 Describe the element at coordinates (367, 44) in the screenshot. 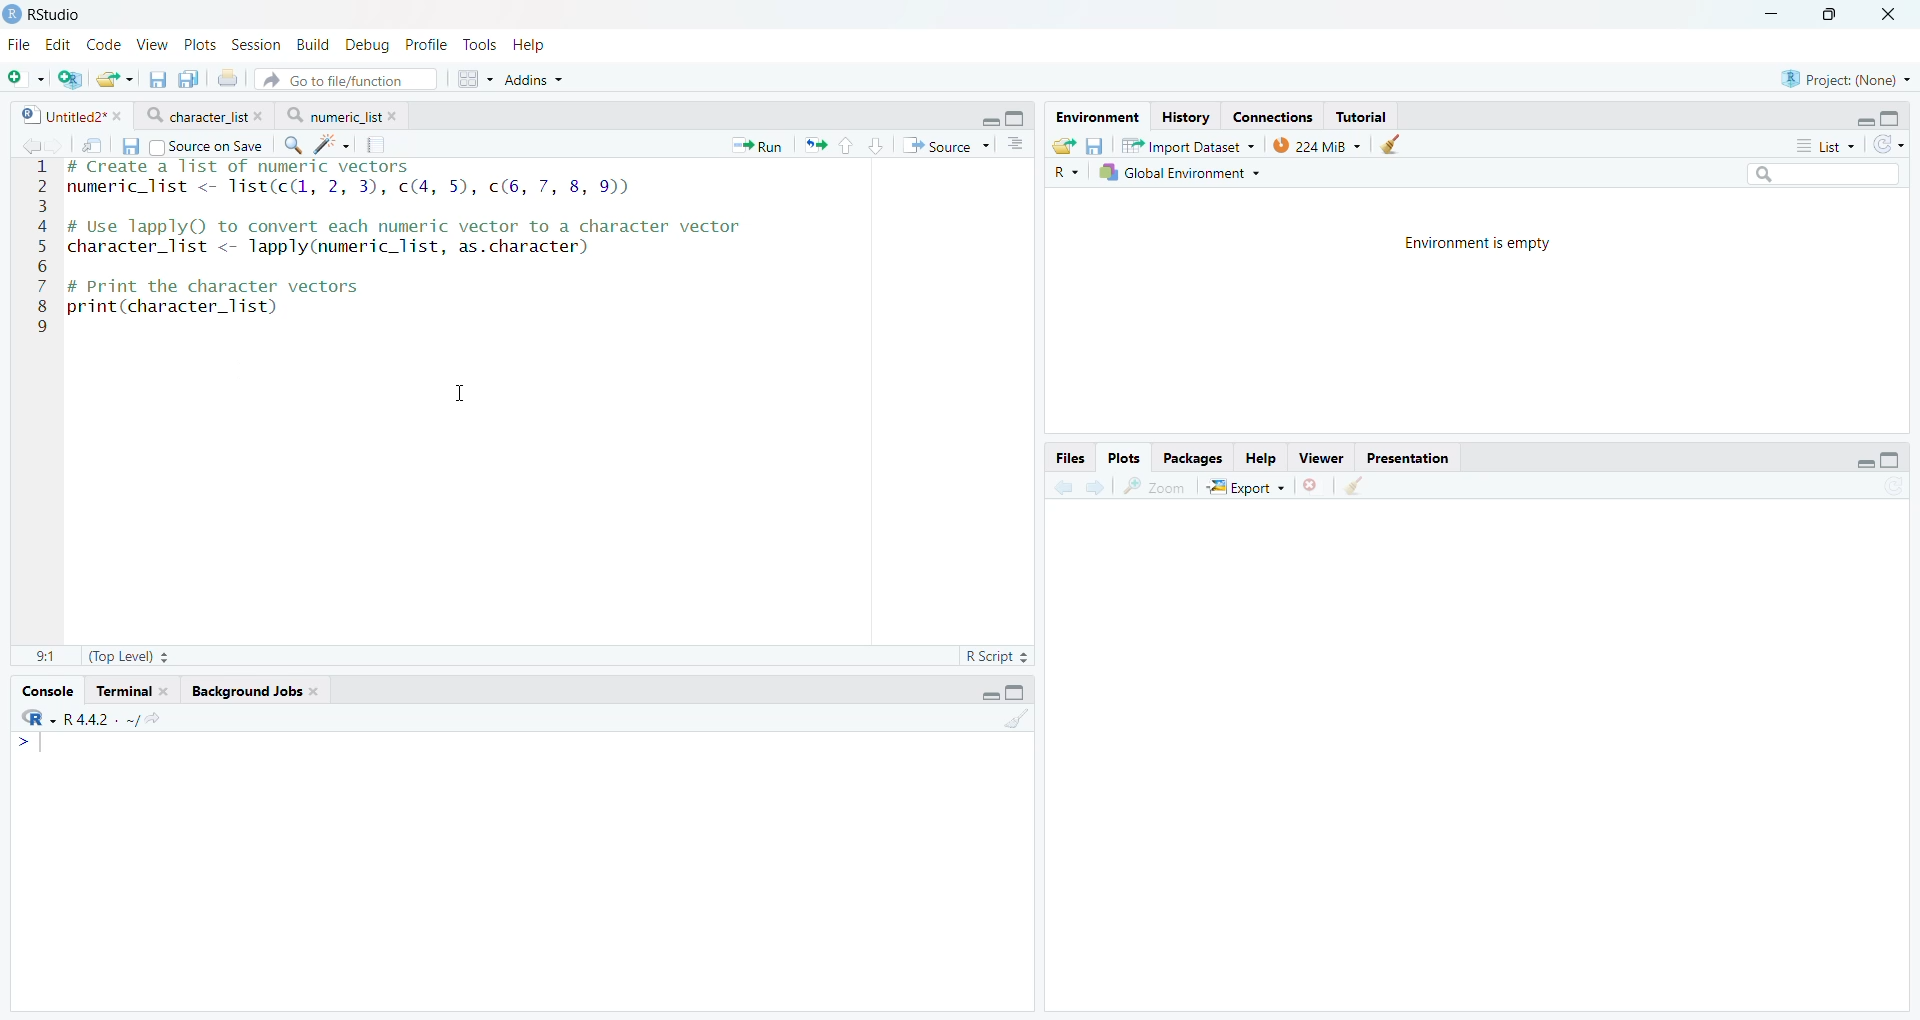

I see `Debug` at that location.